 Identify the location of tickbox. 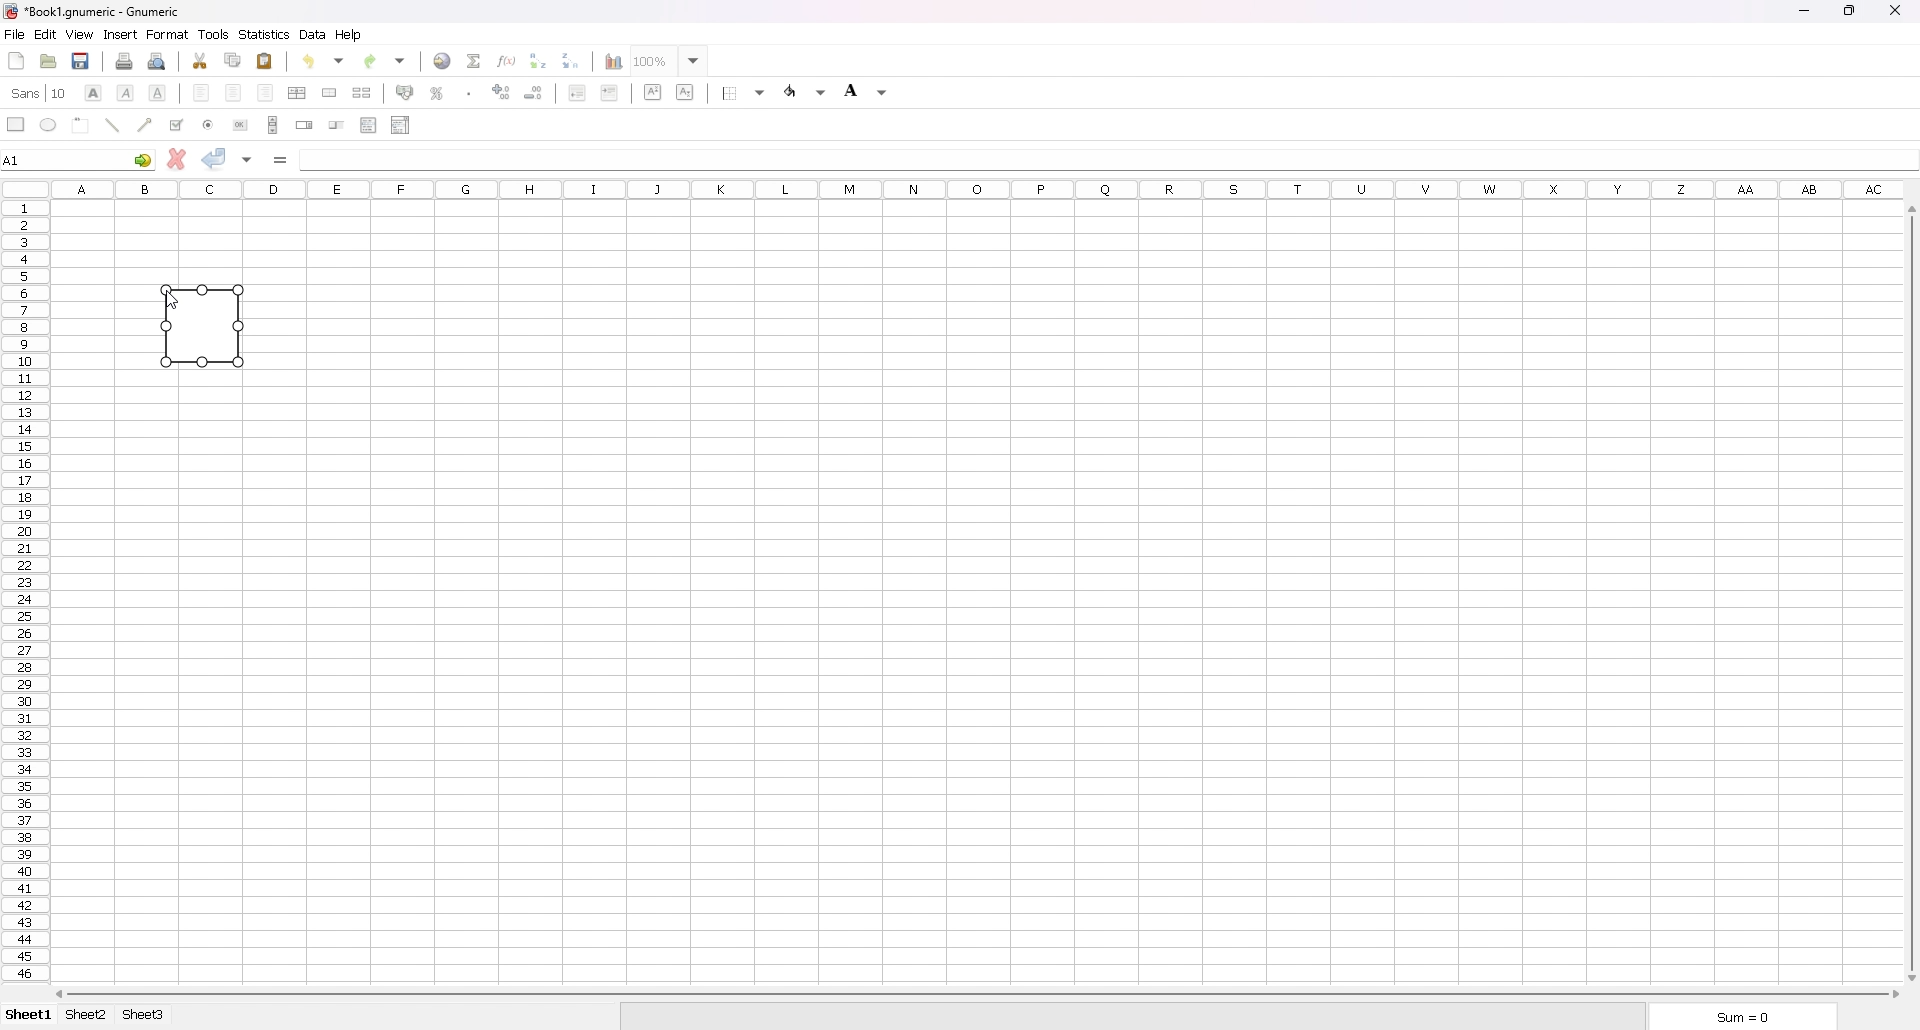
(176, 124).